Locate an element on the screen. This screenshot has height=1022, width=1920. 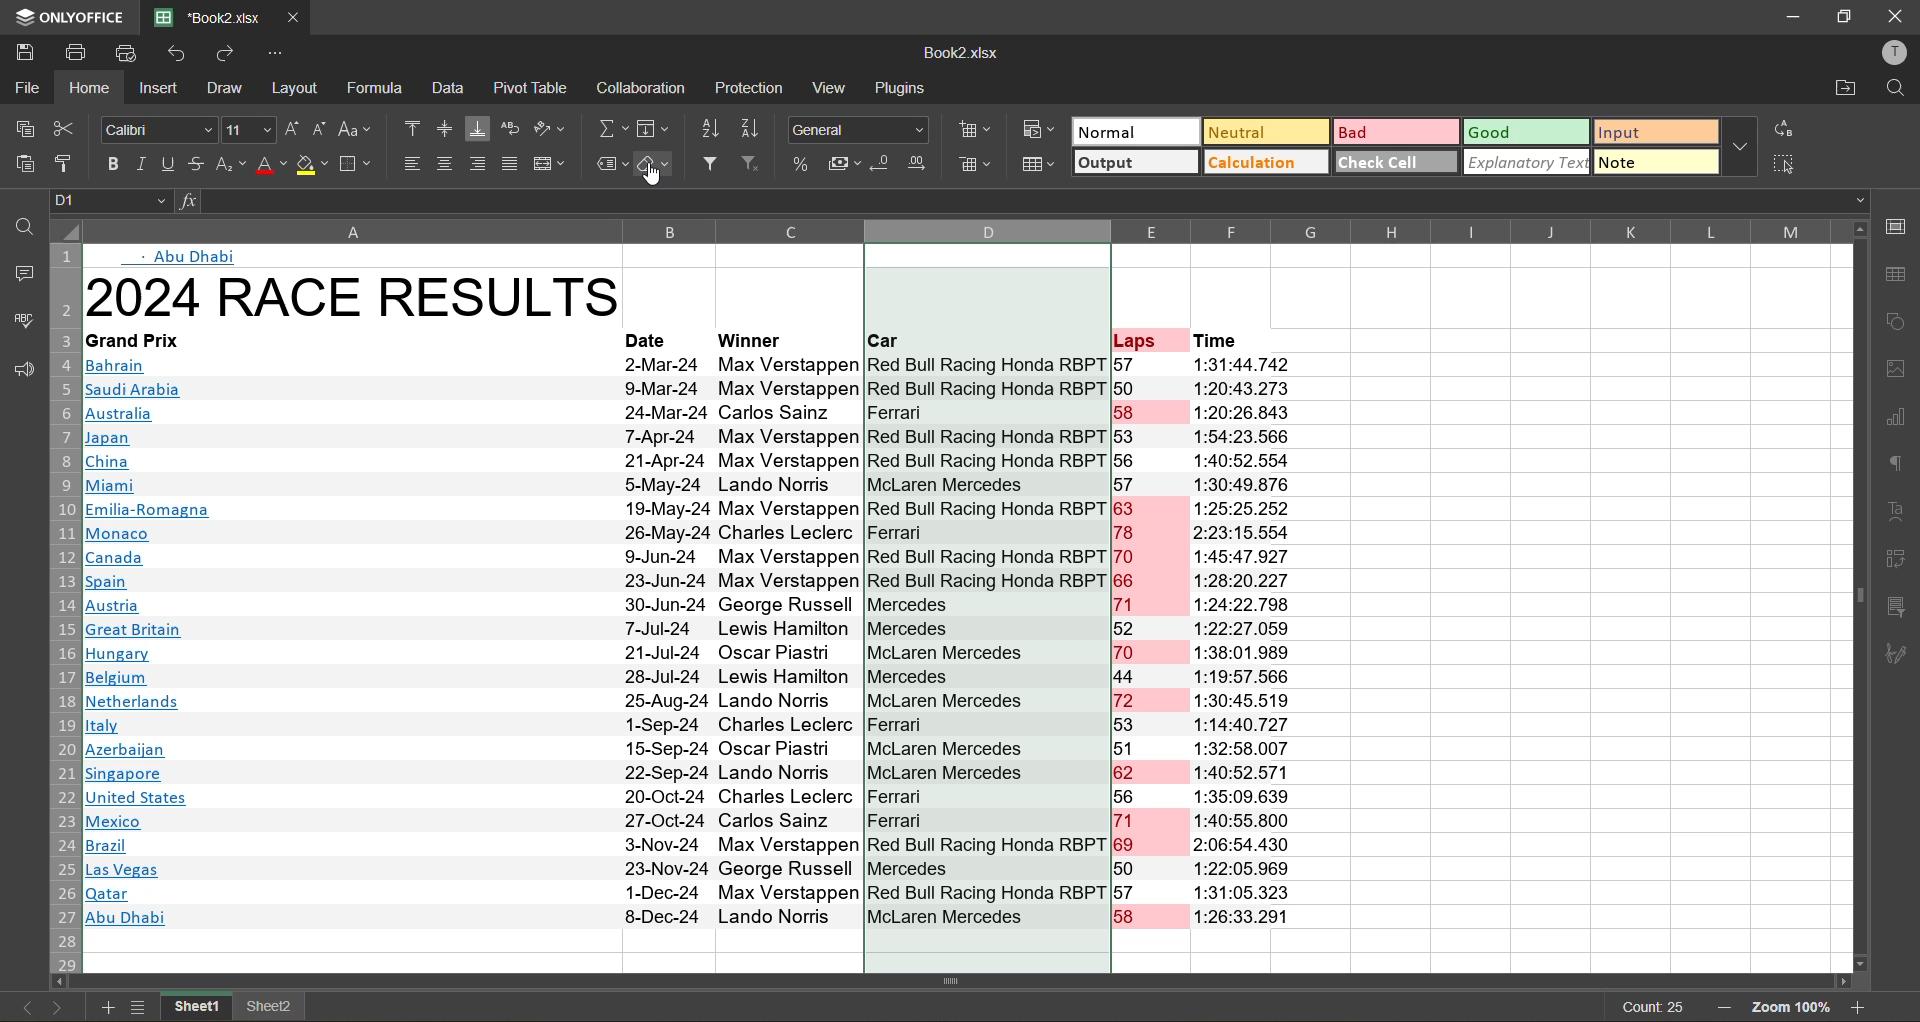
input is located at coordinates (1654, 131).